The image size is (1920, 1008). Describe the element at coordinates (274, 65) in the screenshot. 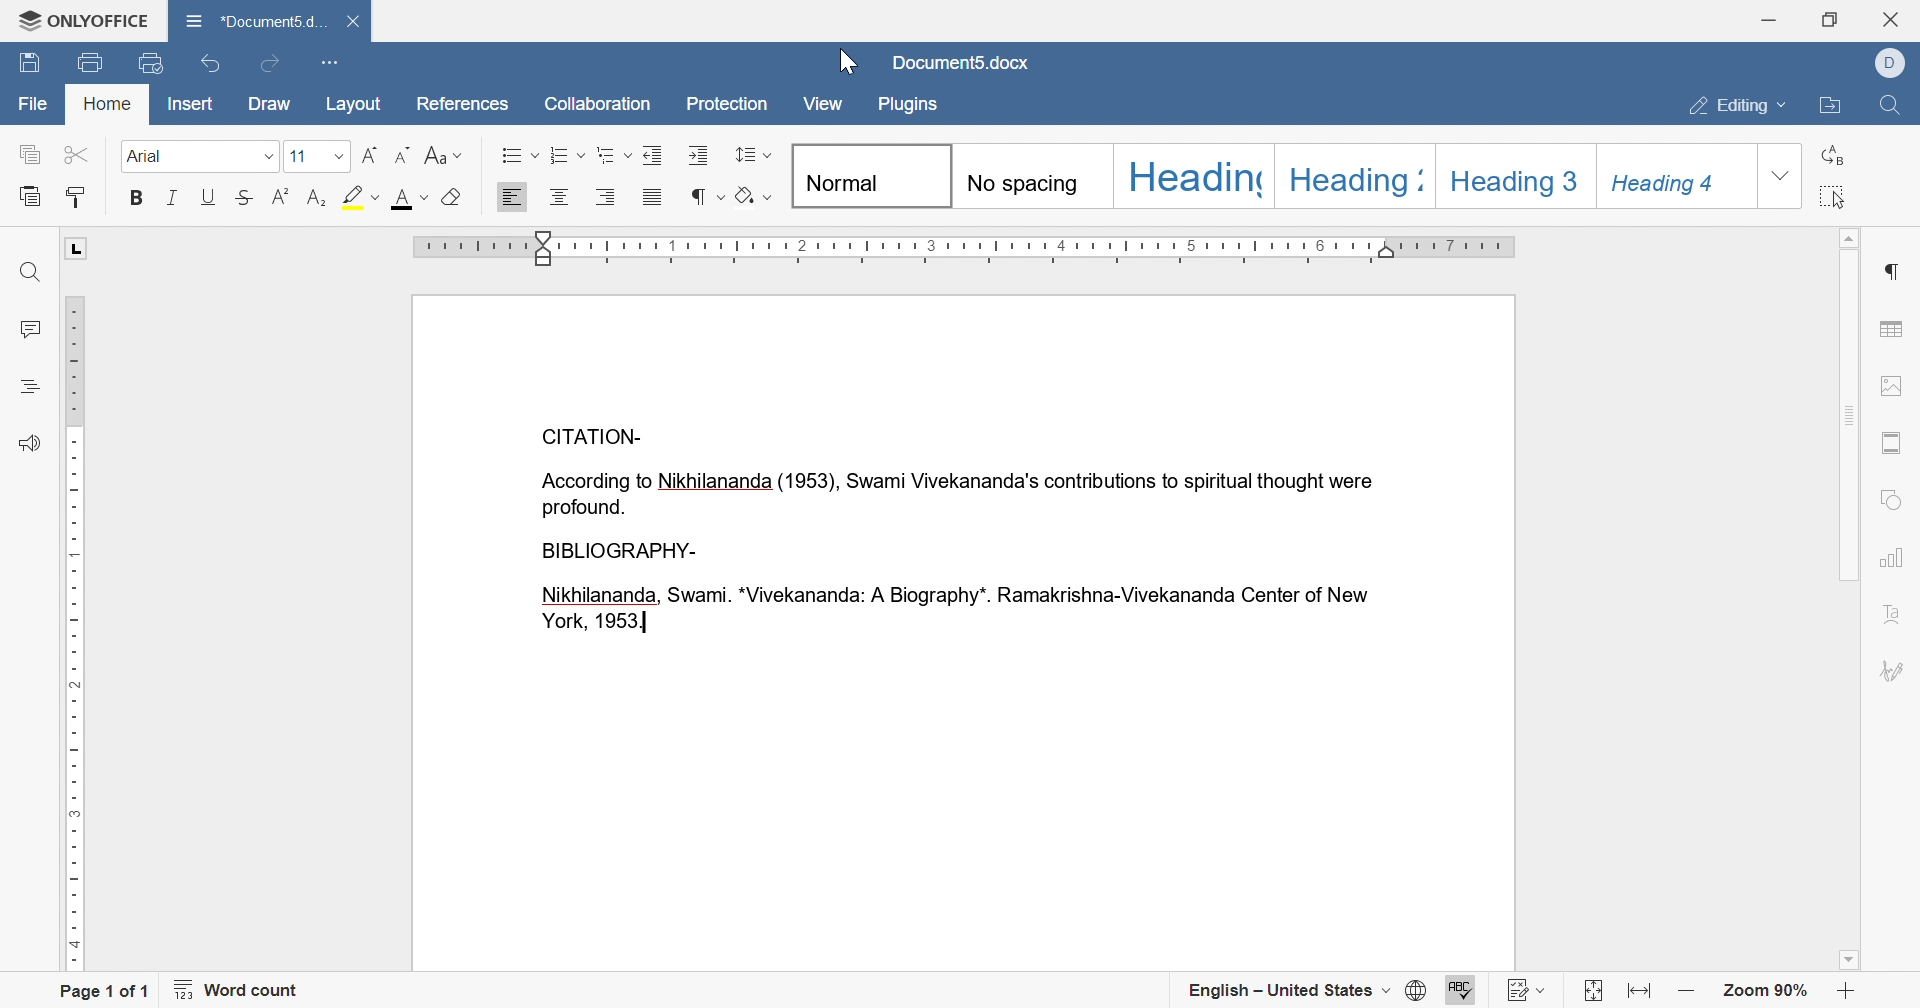

I see `redo` at that location.